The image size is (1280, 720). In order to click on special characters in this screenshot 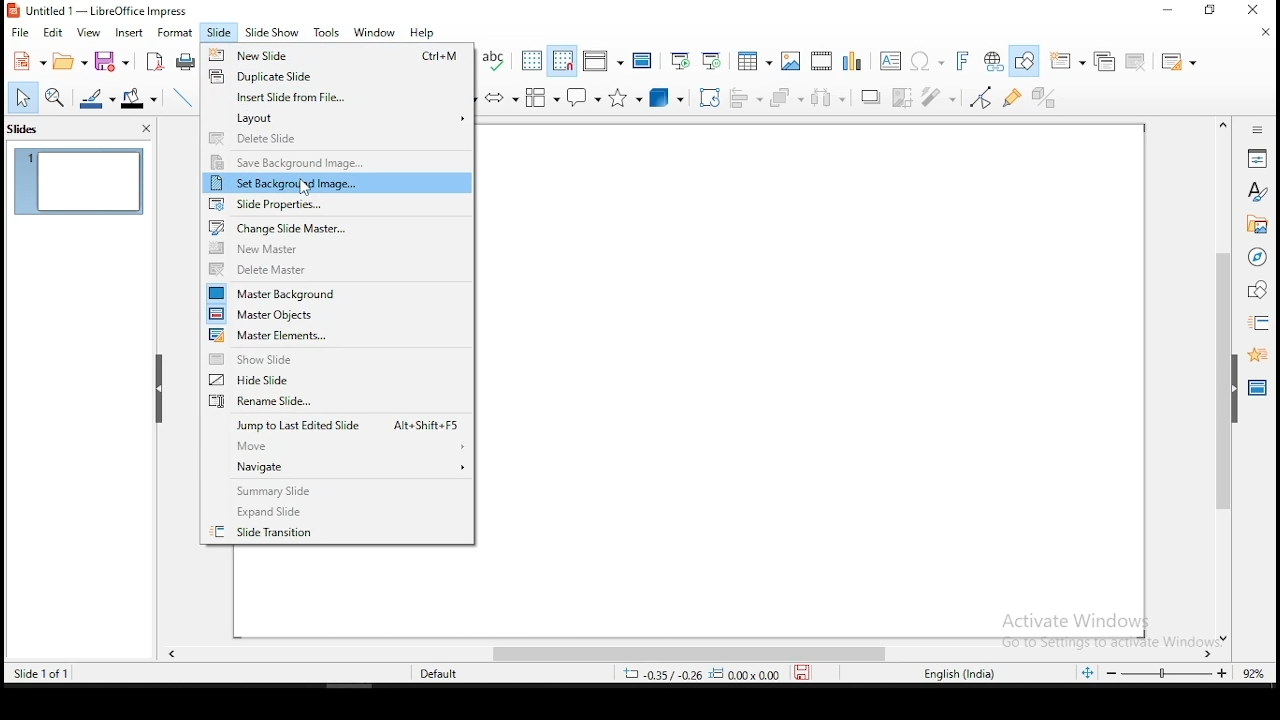, I will do `click(927, 62)`.